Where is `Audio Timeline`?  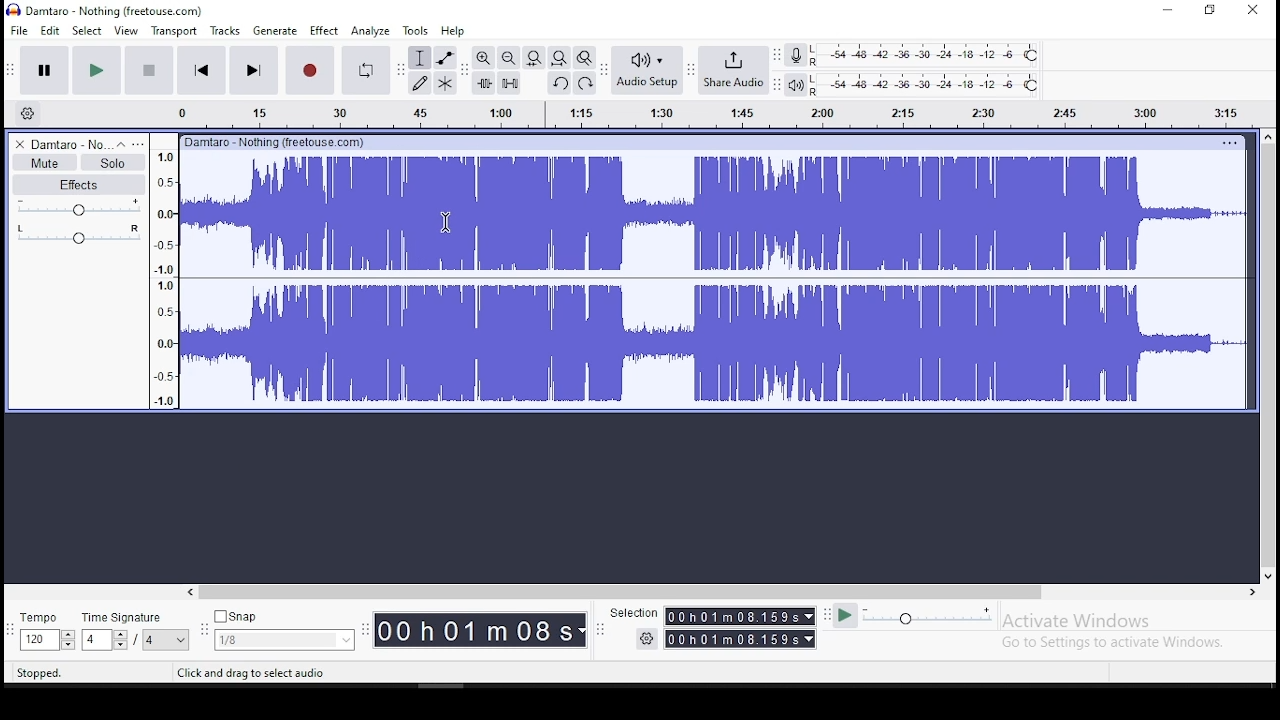 Audio Timeline is located at coordinates (697, 114).